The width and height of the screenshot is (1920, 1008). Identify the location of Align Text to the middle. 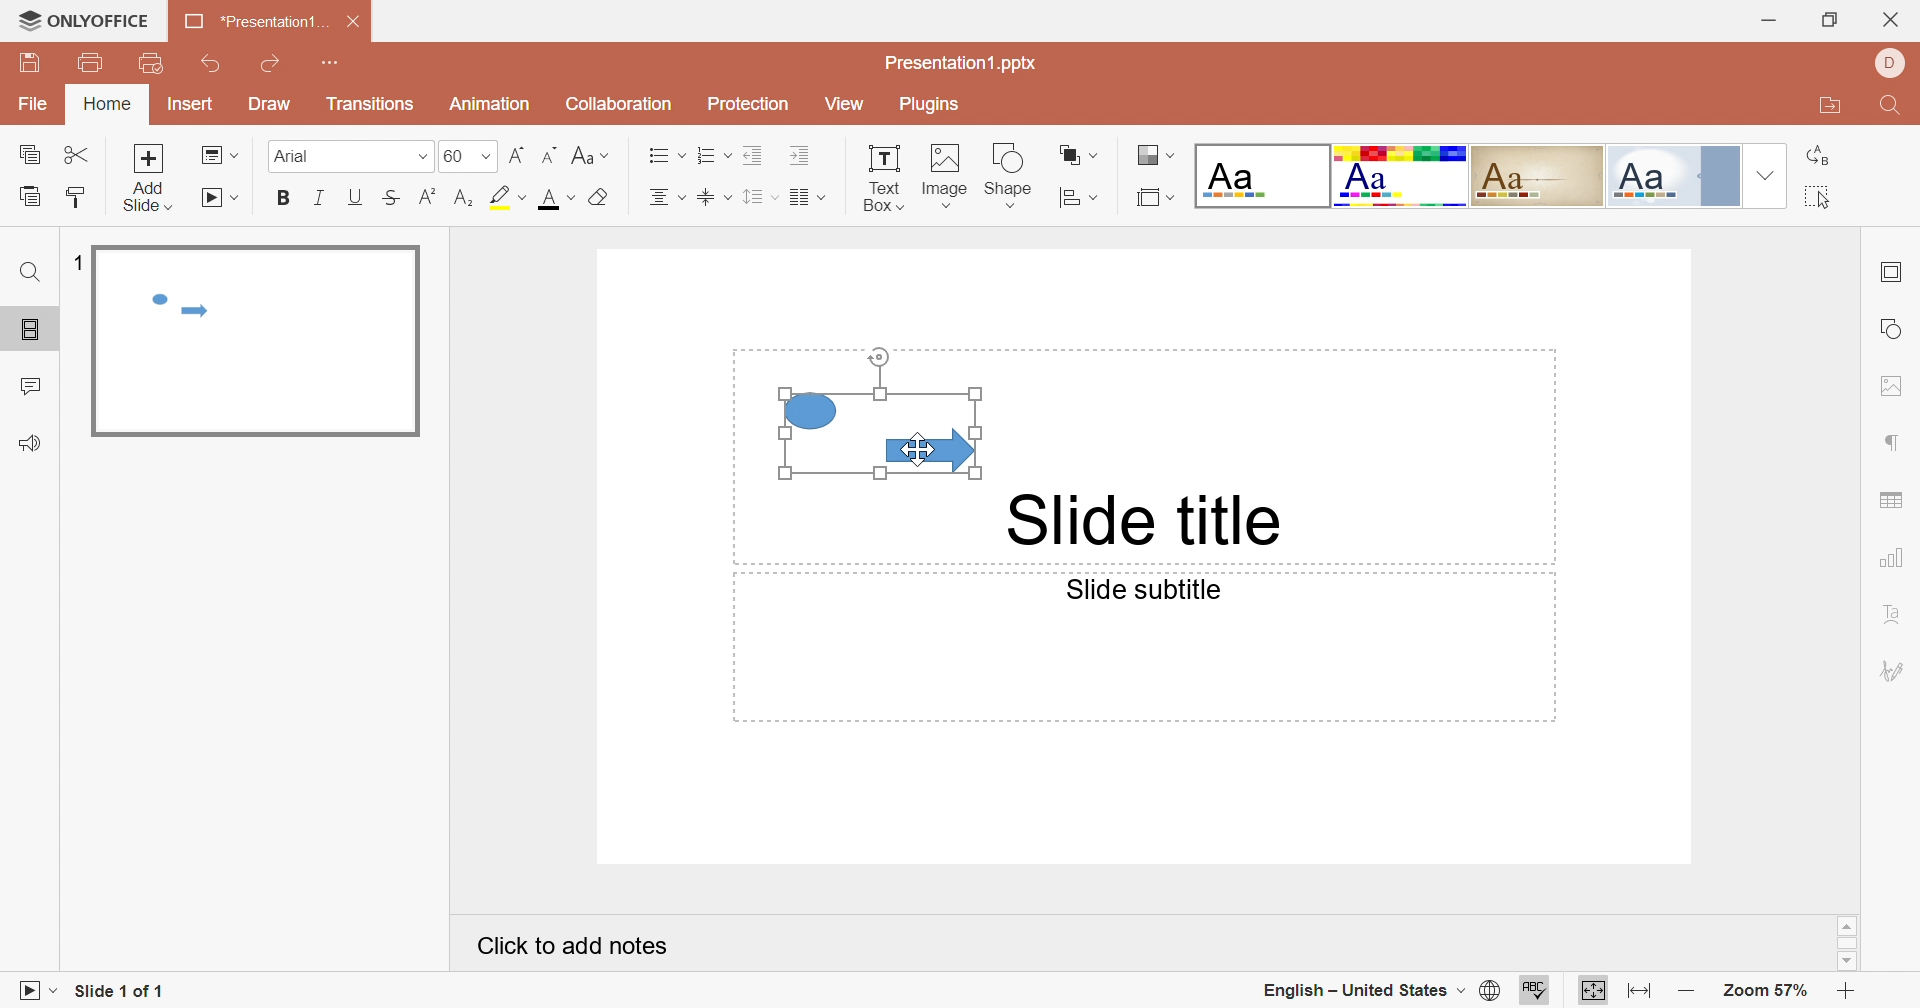
(709, 199).